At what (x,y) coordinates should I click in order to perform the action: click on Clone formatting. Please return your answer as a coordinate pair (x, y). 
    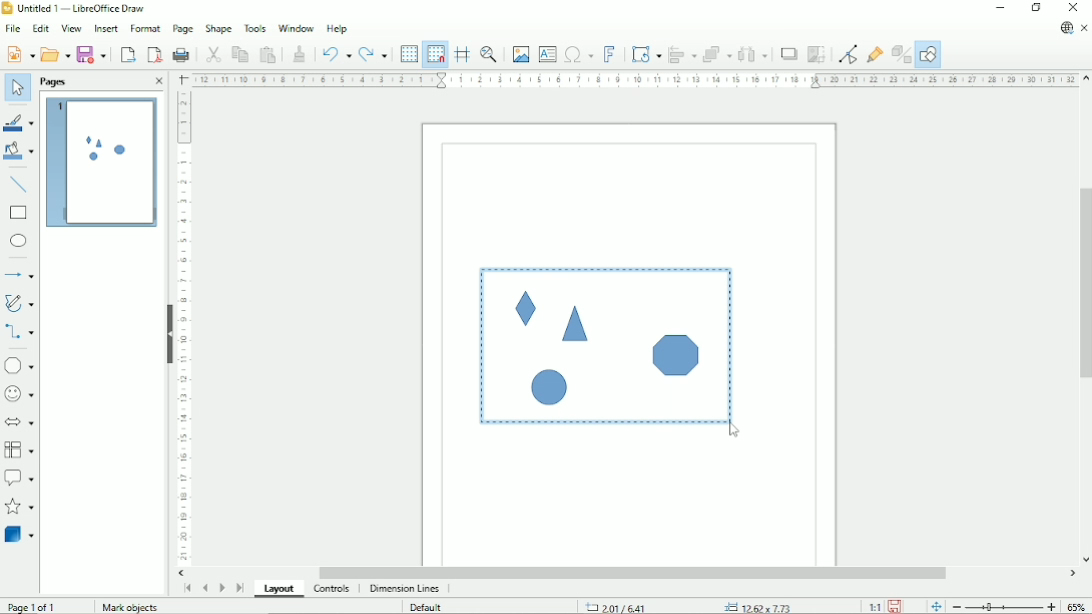
    Looking at the image, I should click on (300, 53).